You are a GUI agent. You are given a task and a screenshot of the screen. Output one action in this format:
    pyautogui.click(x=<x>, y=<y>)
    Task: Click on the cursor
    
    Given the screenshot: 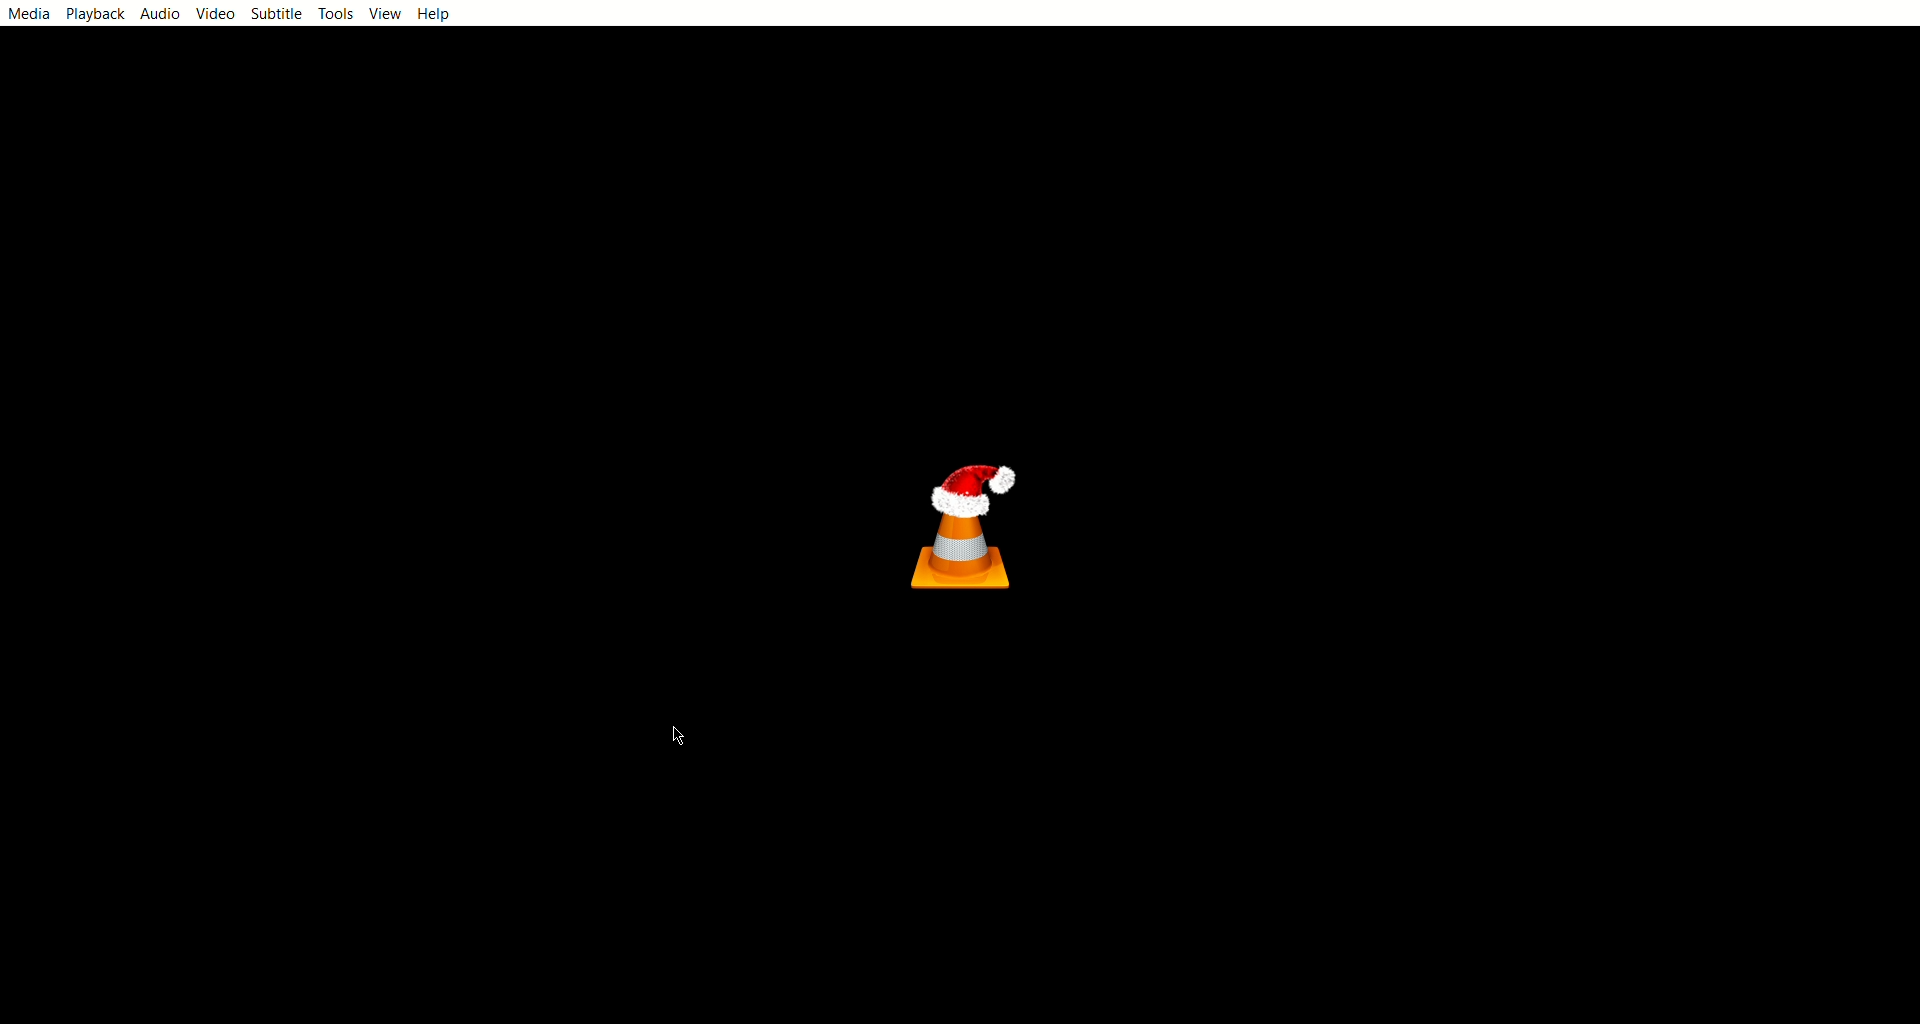 What is the action you would take?
    pyautogui.click(x=676, y=735)
    